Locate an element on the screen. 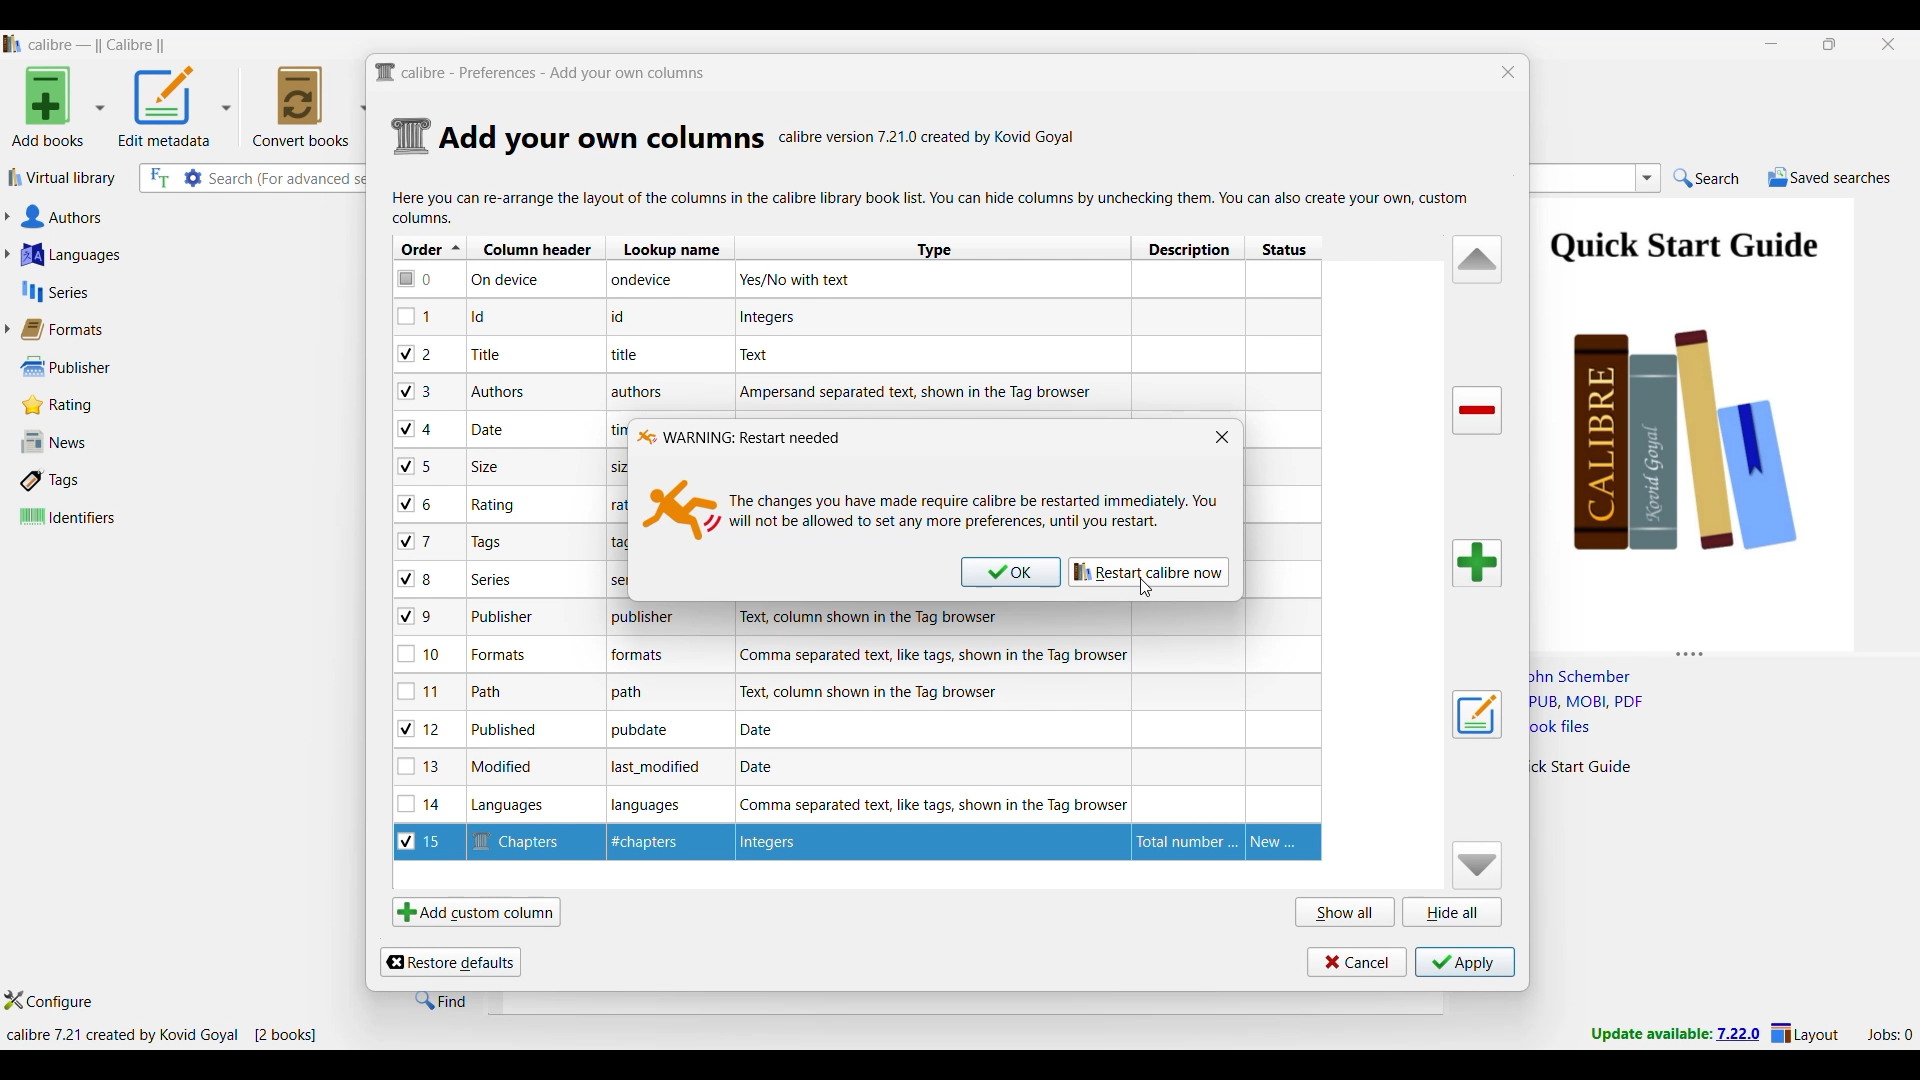 The width and height of the screenshot is (1920, 1080). Move row down is located at coordinates (1478, 865).